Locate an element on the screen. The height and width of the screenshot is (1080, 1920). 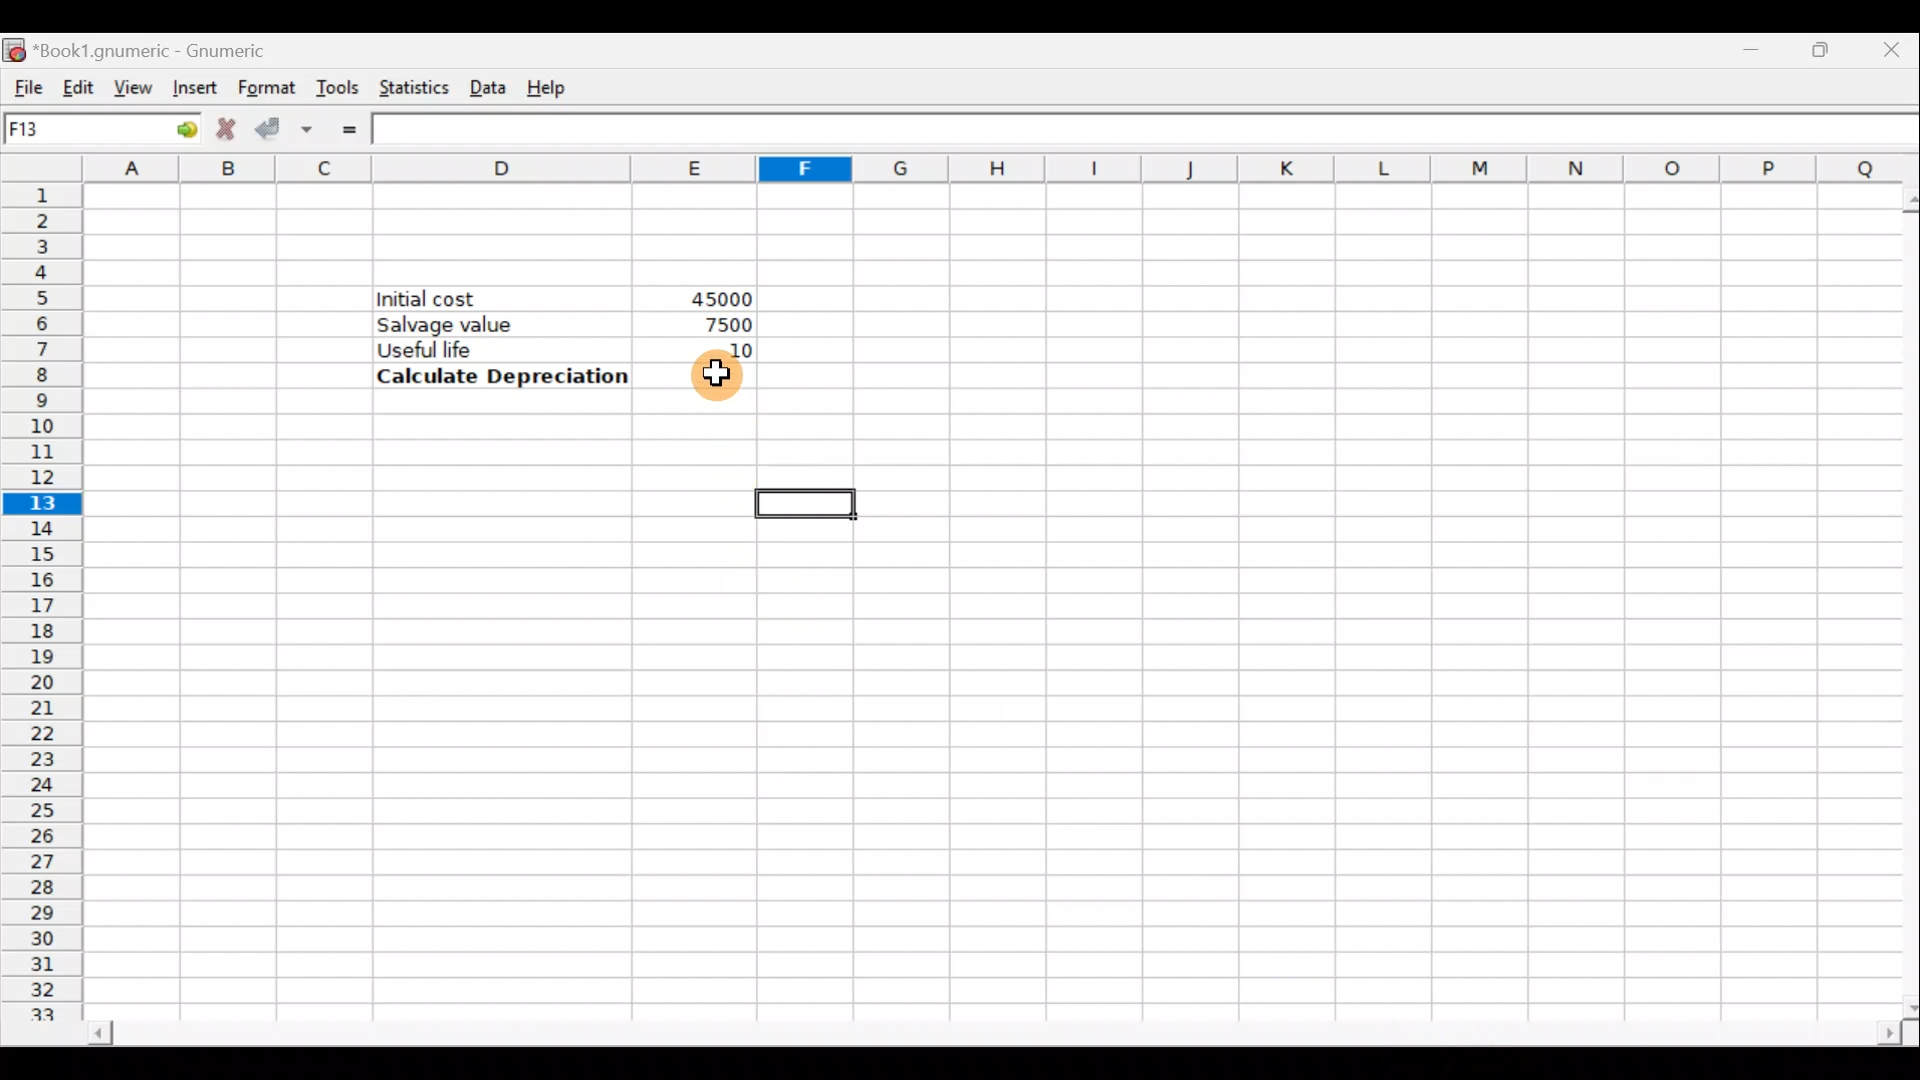
View is located at coordinates (132, 84).